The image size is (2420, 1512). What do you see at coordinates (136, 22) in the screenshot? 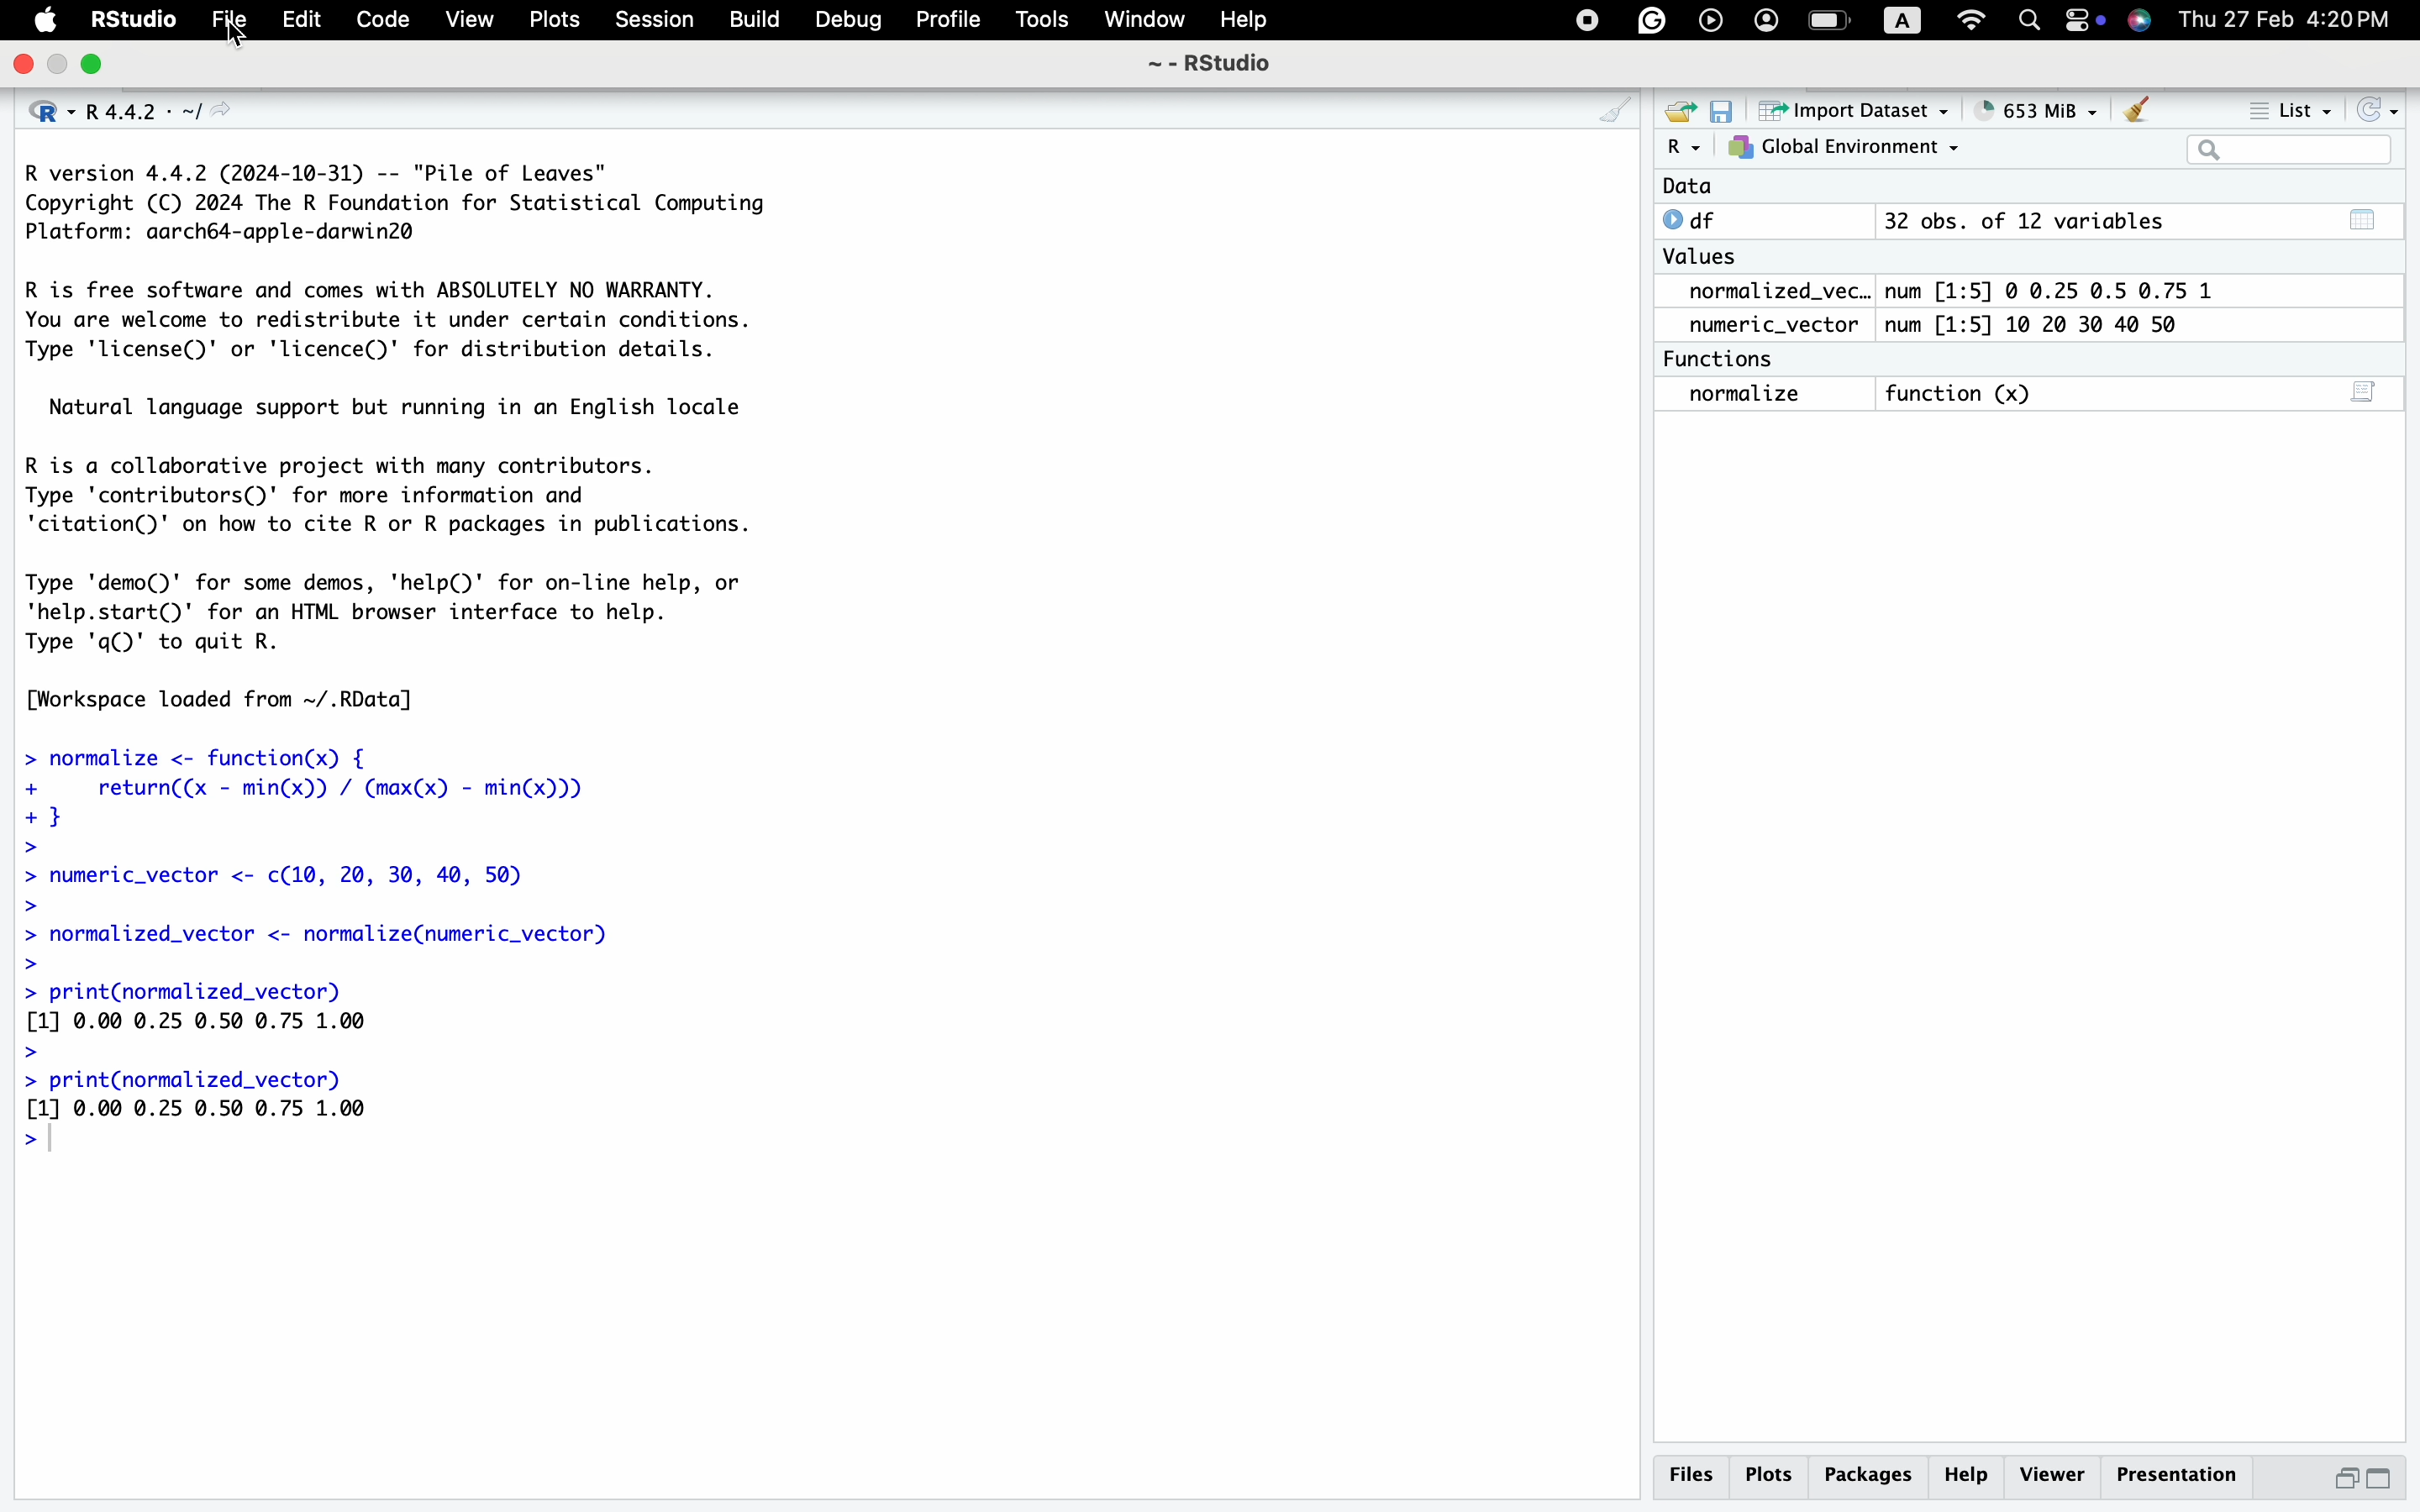
I see `RStudio` at bounding box center [136, 22].